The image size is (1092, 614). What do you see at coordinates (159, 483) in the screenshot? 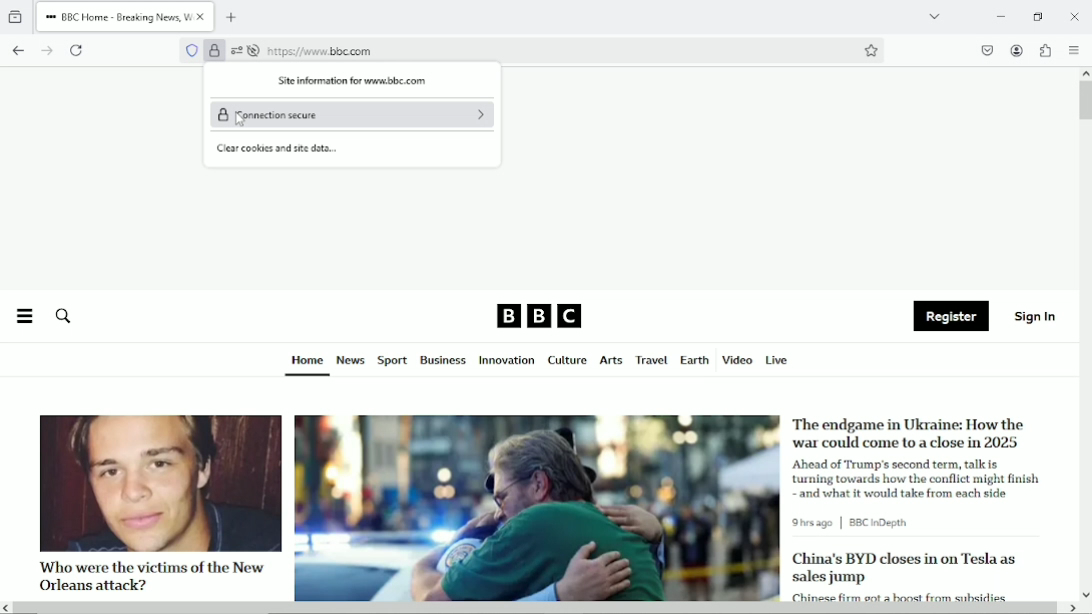
I see `image` at bounding box center [159, 483].